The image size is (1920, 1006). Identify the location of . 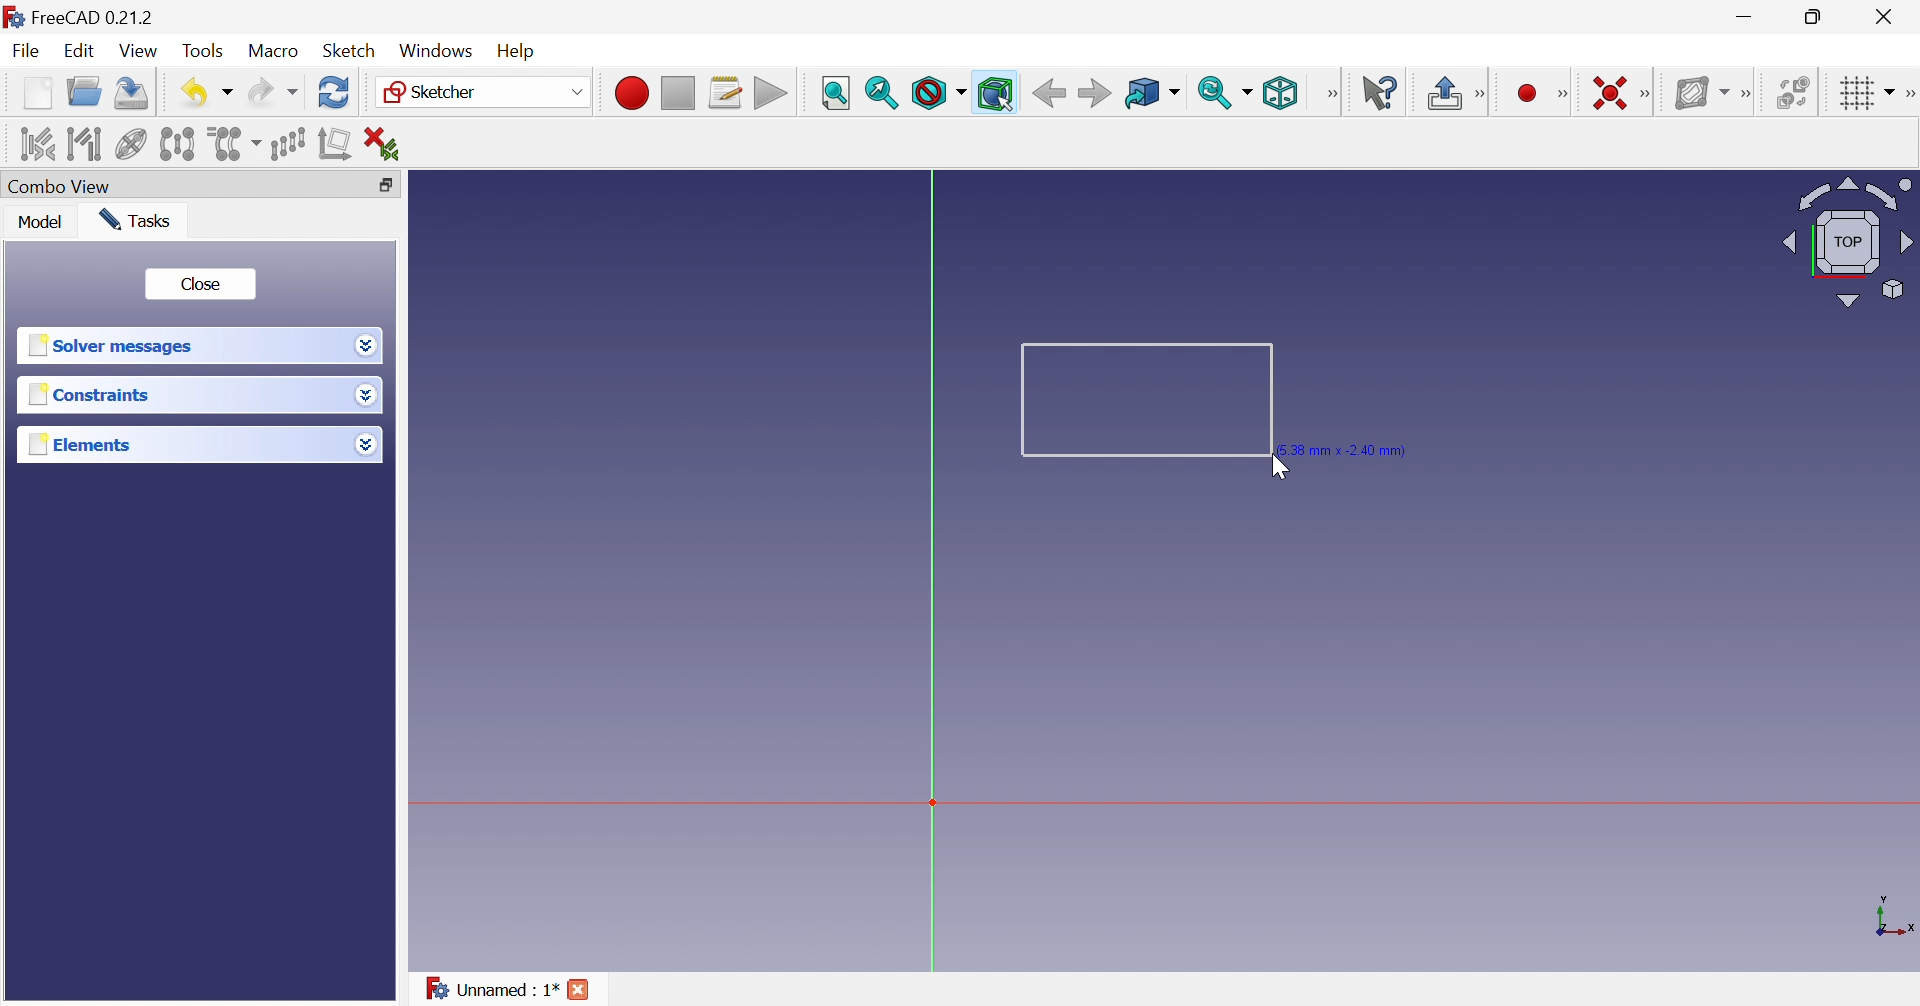
(516, 52).